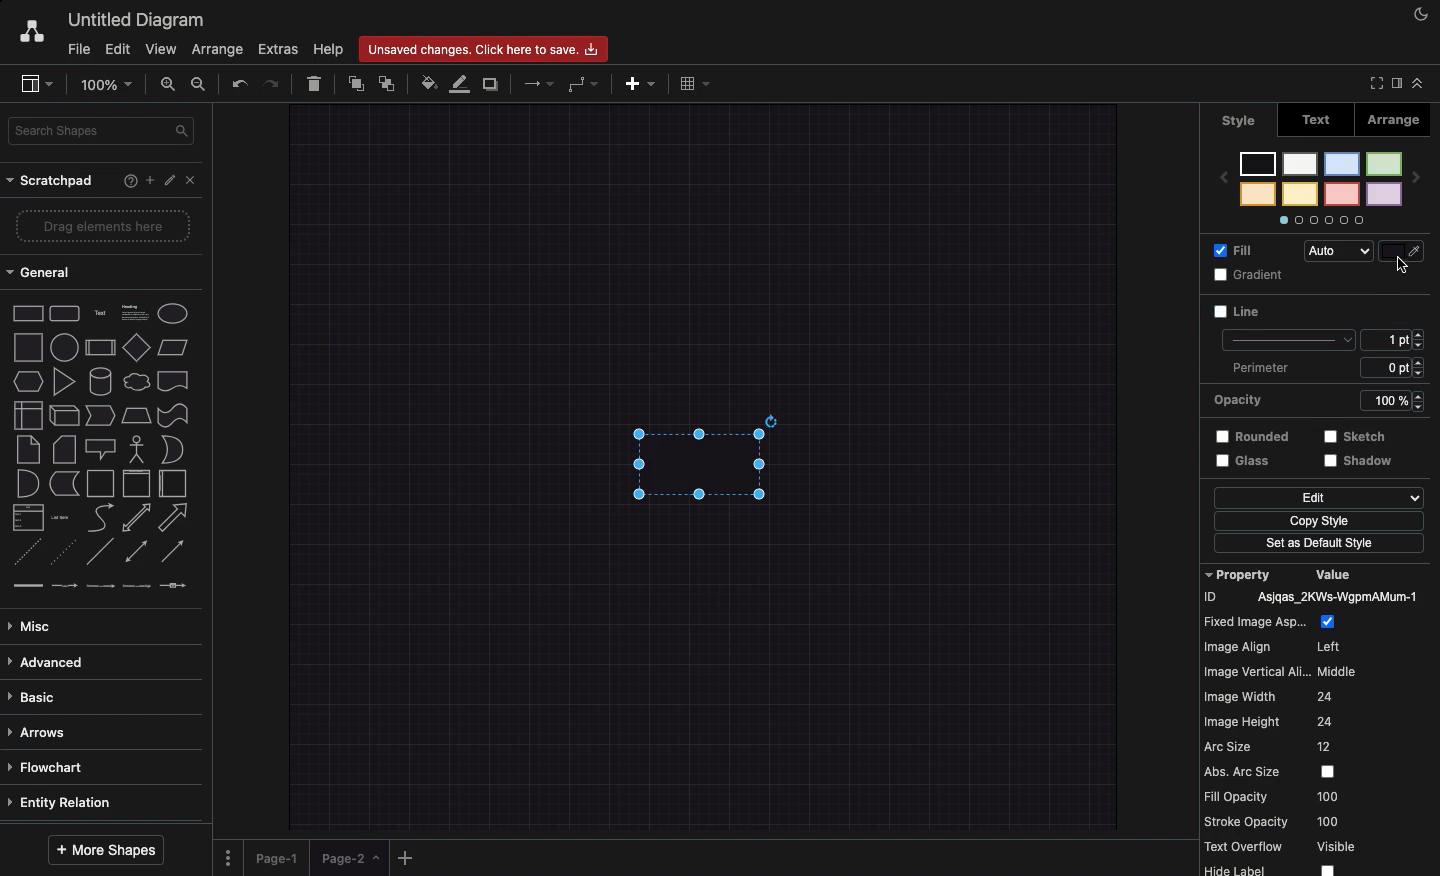  I want to click on Edit, so click(1318, 498).